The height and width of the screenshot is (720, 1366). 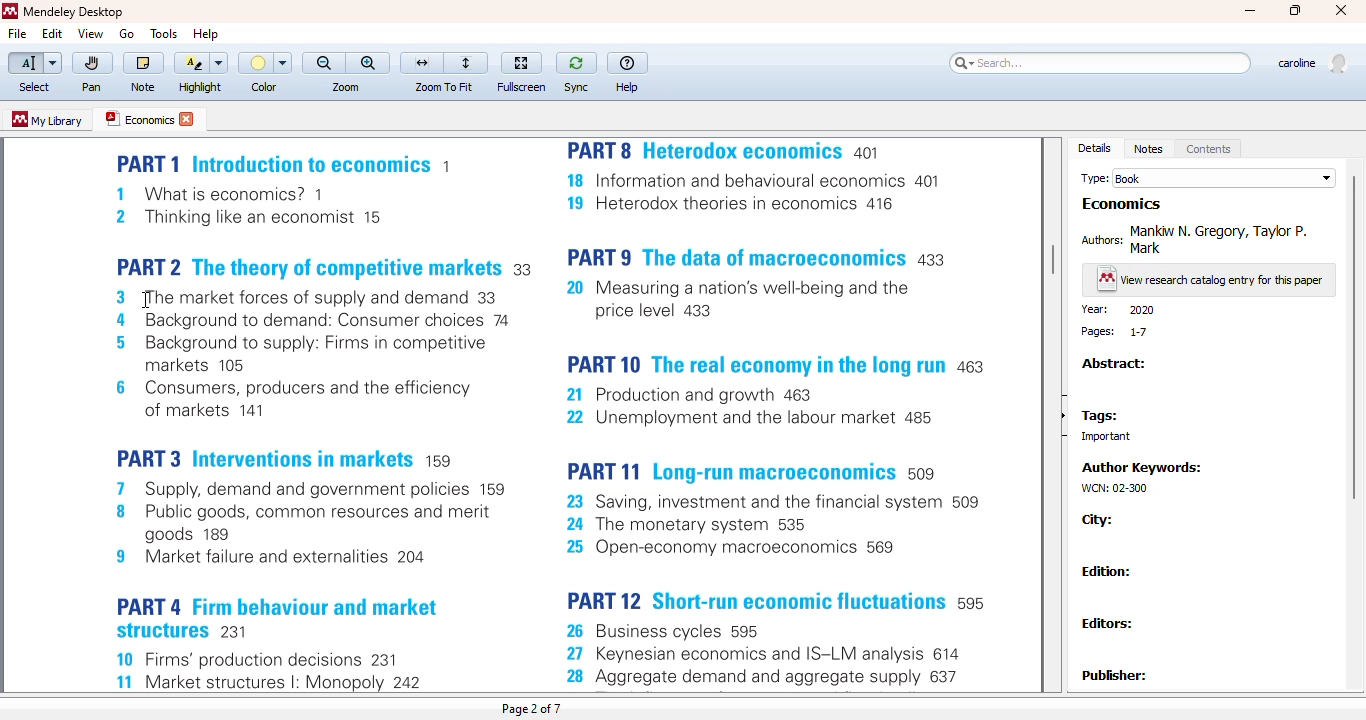 What do you see at coordinates (1099, 239) in the screenshot?
I see `Authors:` at bounding box center [1099, 239].